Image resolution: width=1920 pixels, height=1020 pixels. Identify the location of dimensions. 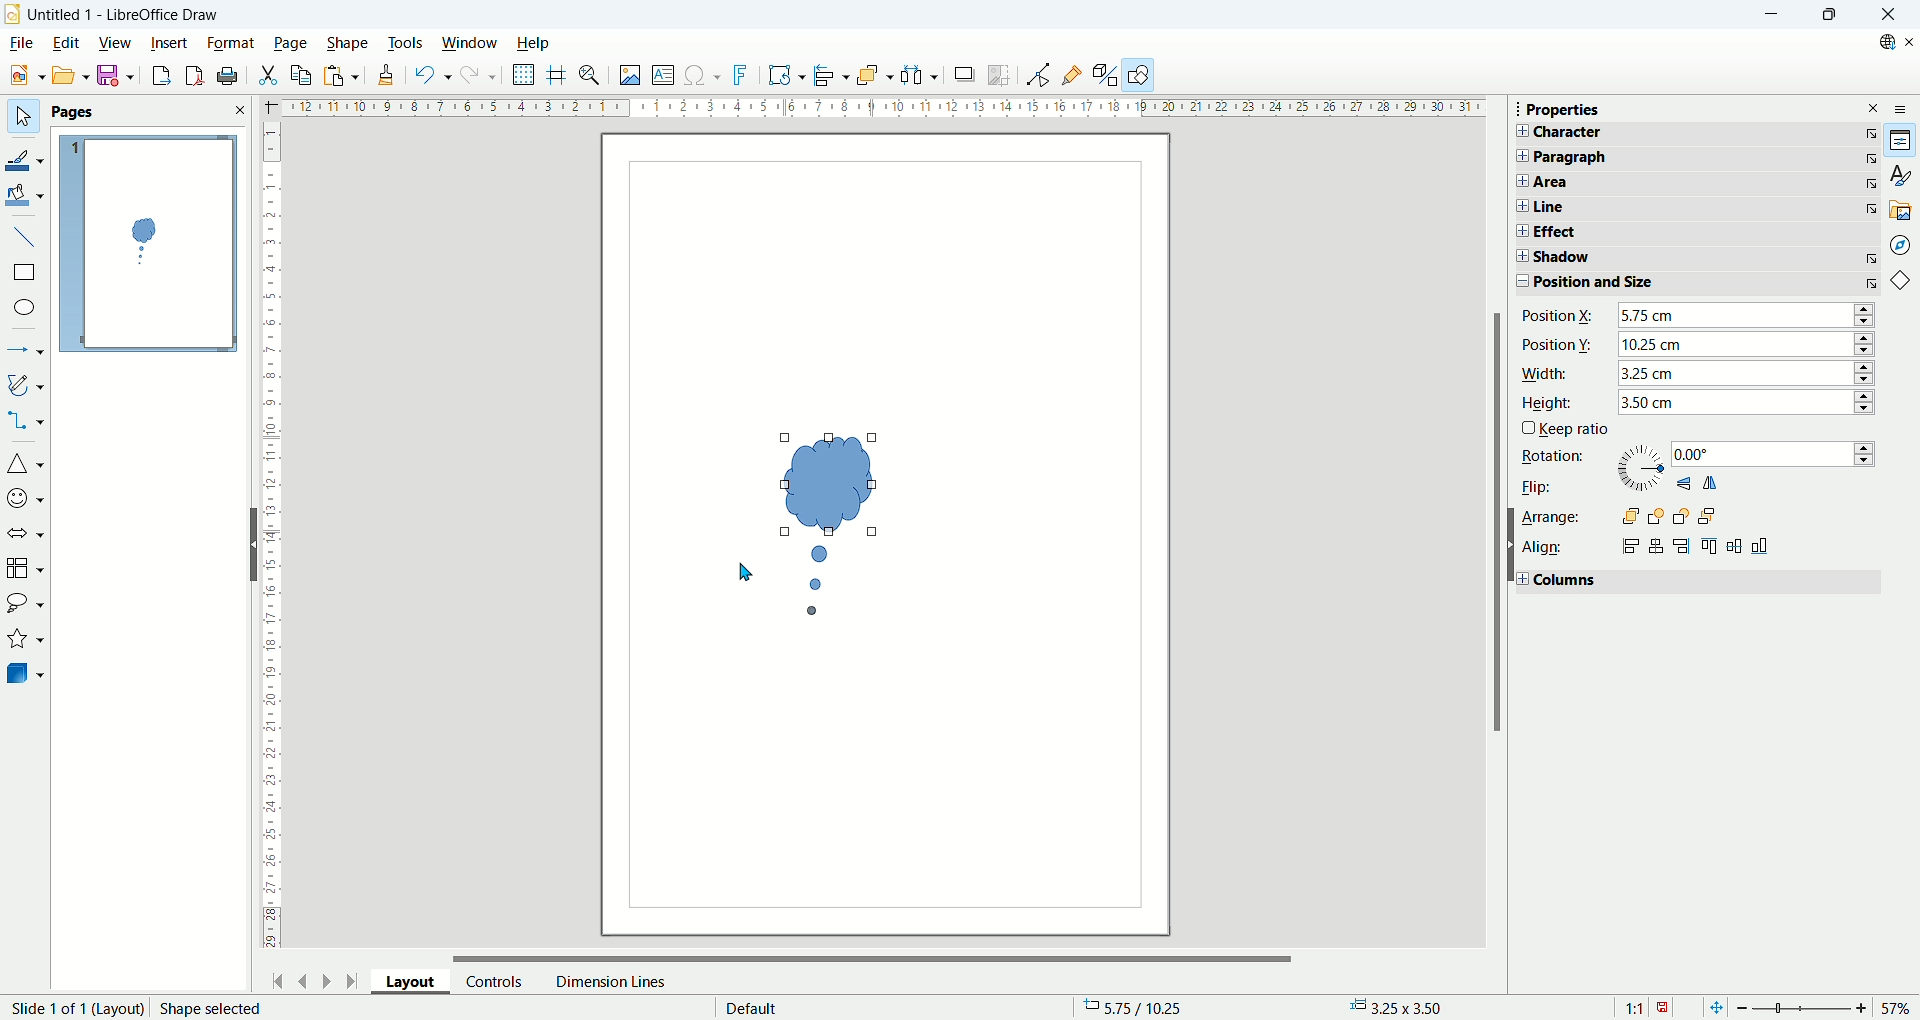
(1403, 1007).